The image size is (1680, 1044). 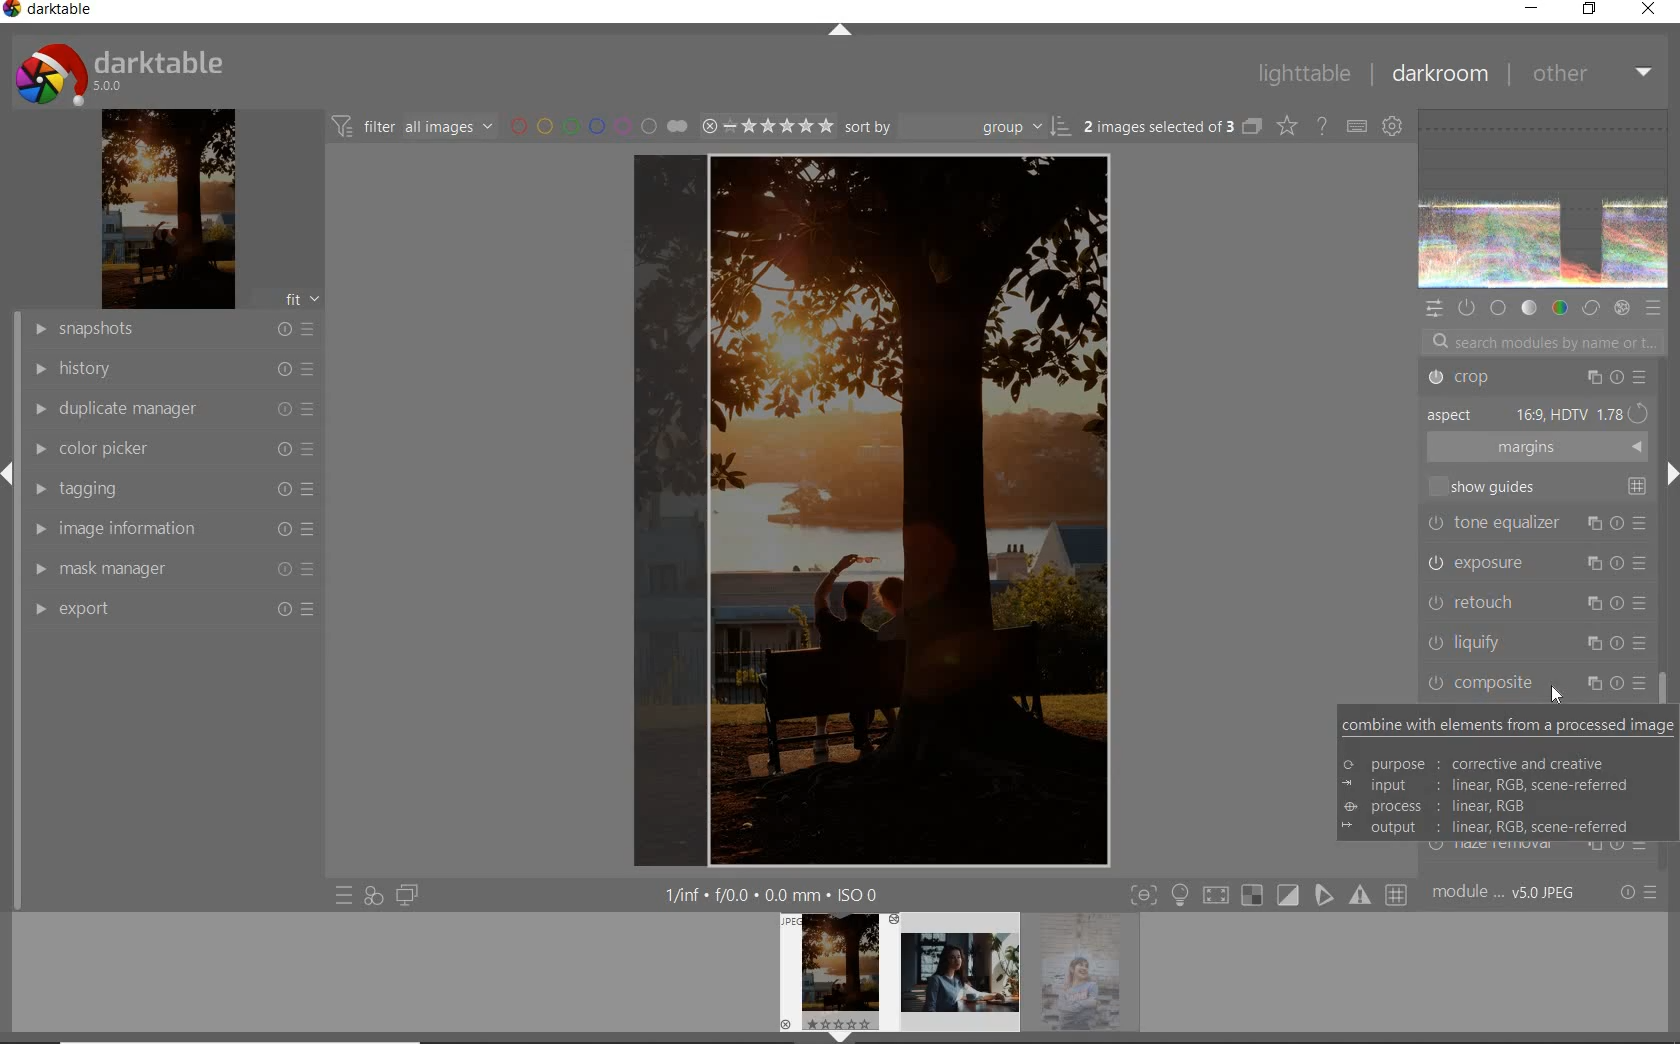 What do you see at coordinates (1559, 309) in the screenshot?
I see `color` at bounding box center [1559, 309].